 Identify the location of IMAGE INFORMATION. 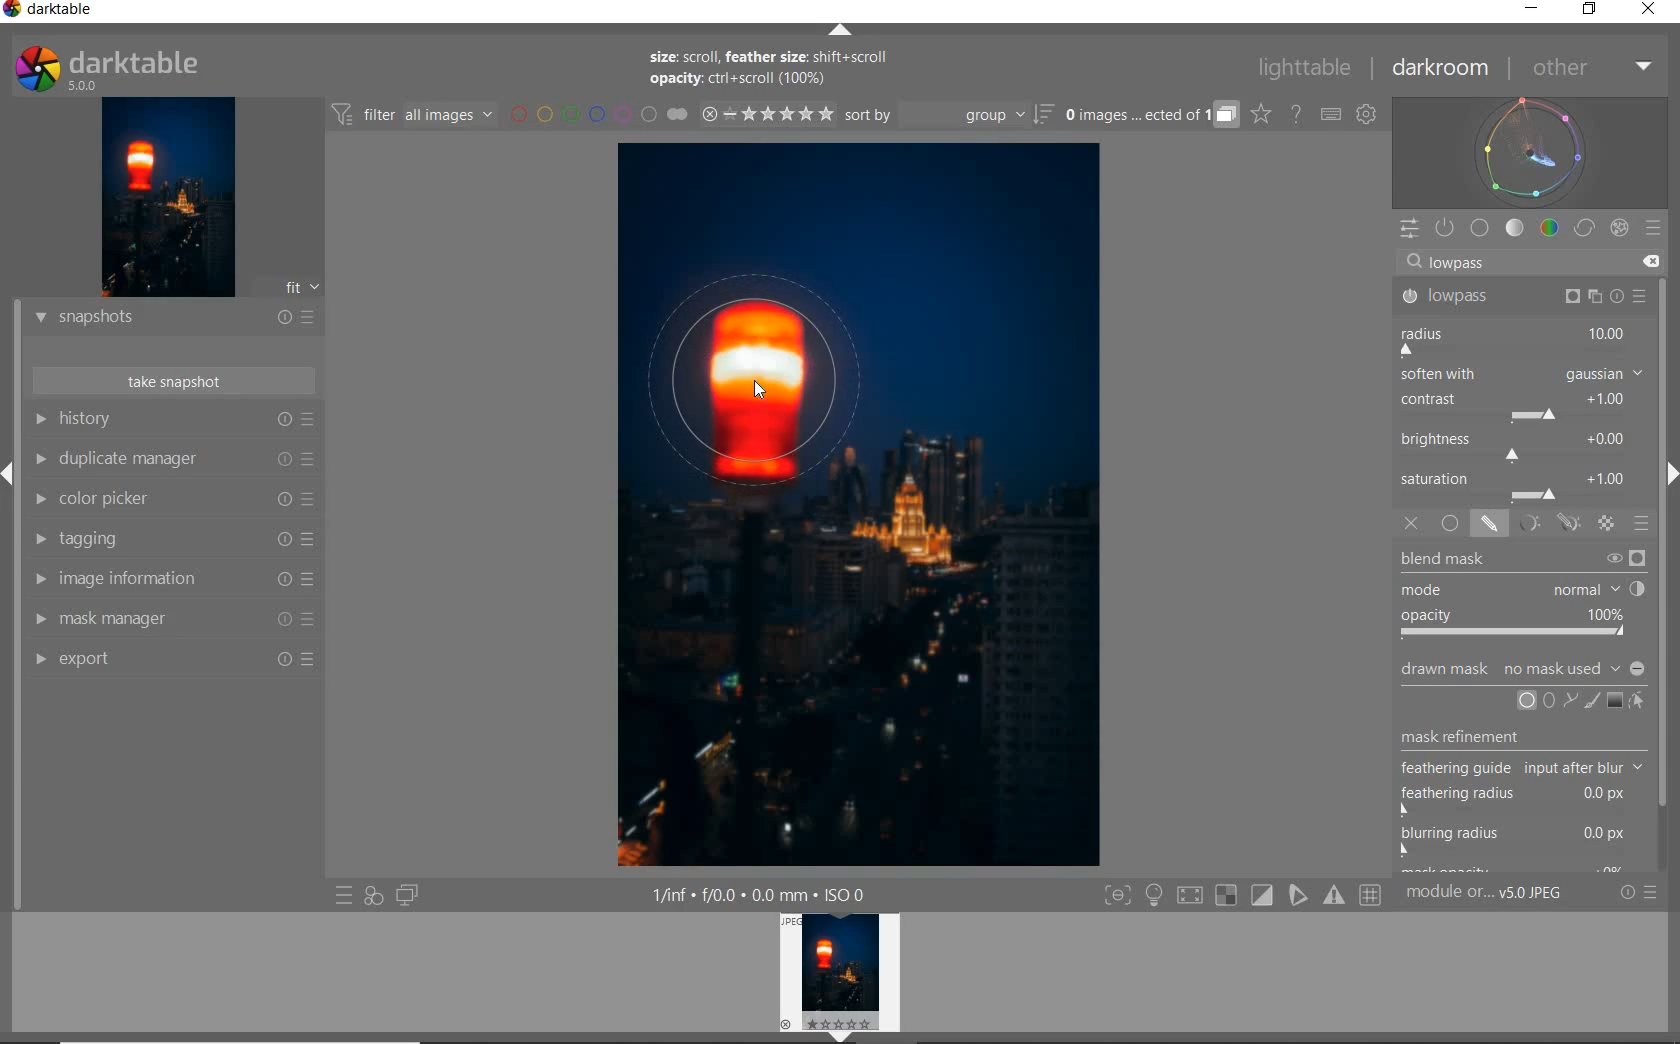
(172, 581).